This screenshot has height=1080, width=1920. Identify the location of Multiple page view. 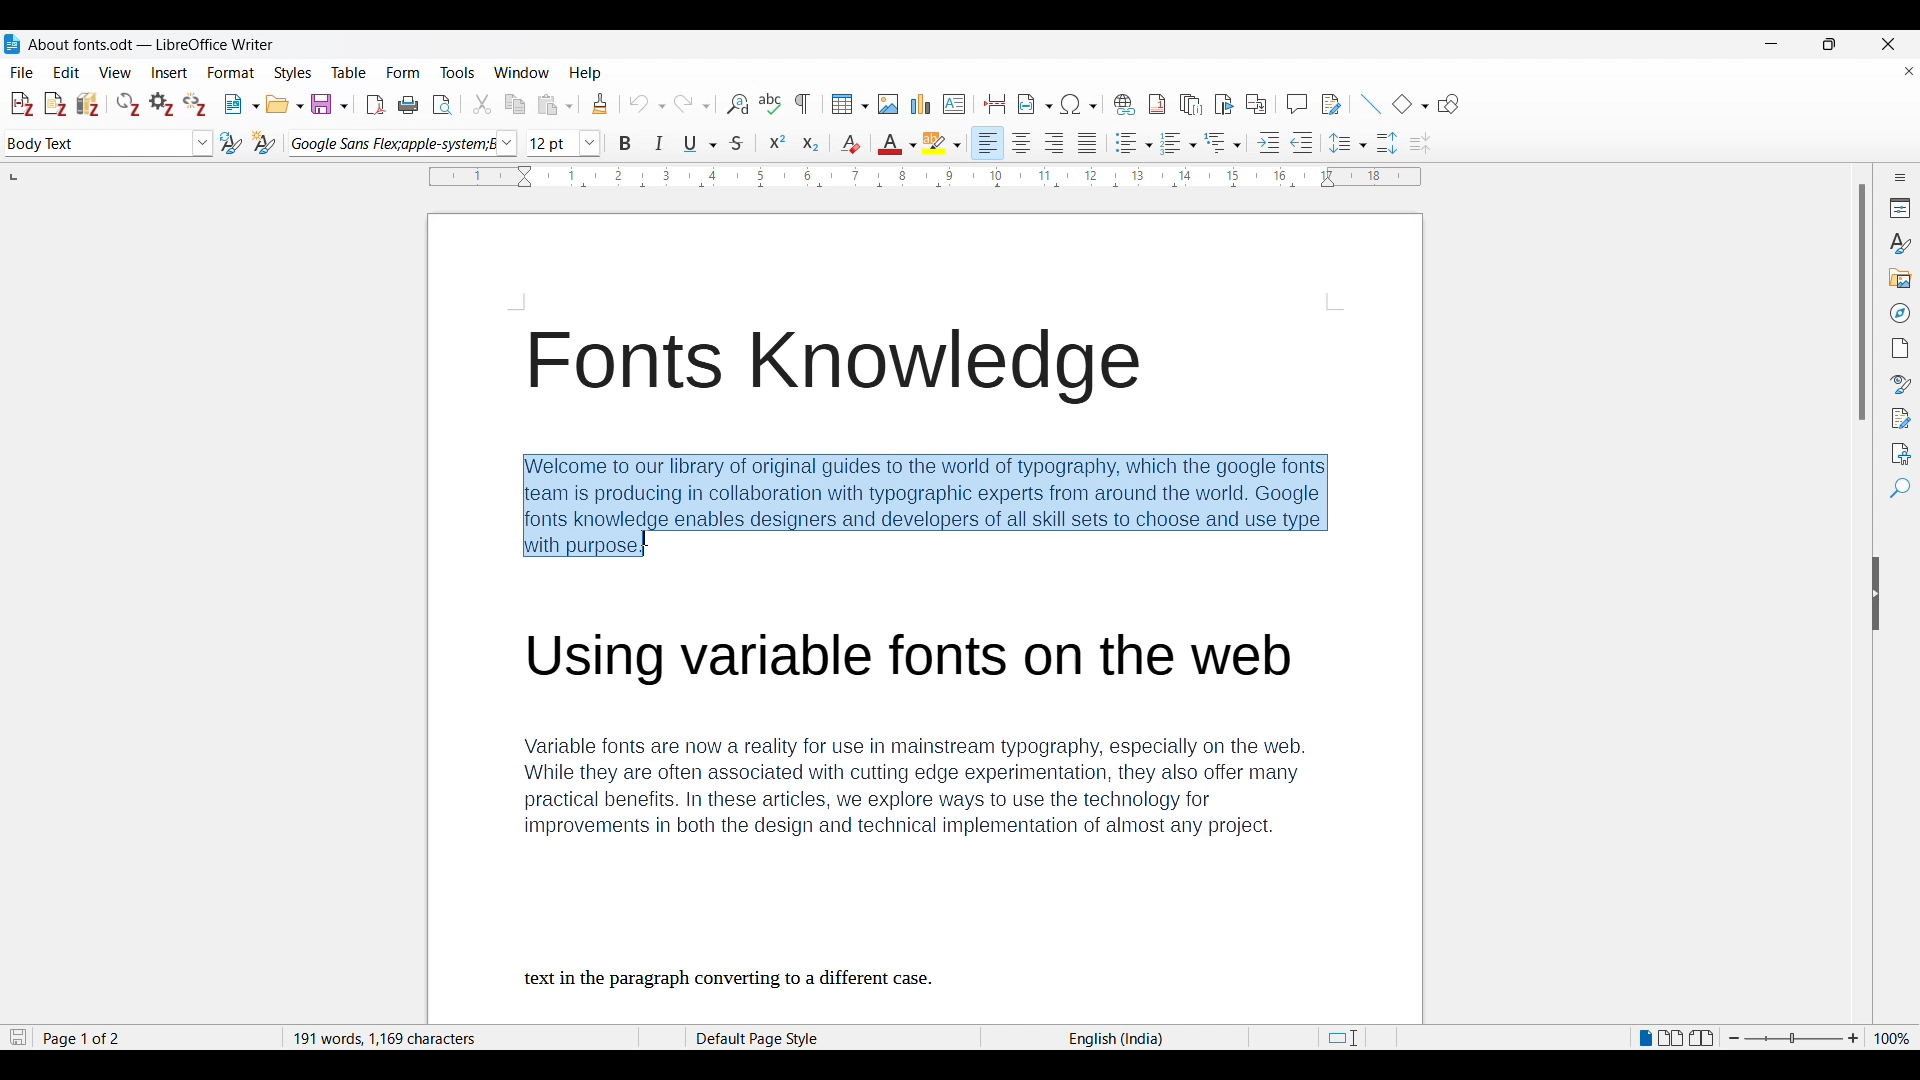
(1672, 1038).